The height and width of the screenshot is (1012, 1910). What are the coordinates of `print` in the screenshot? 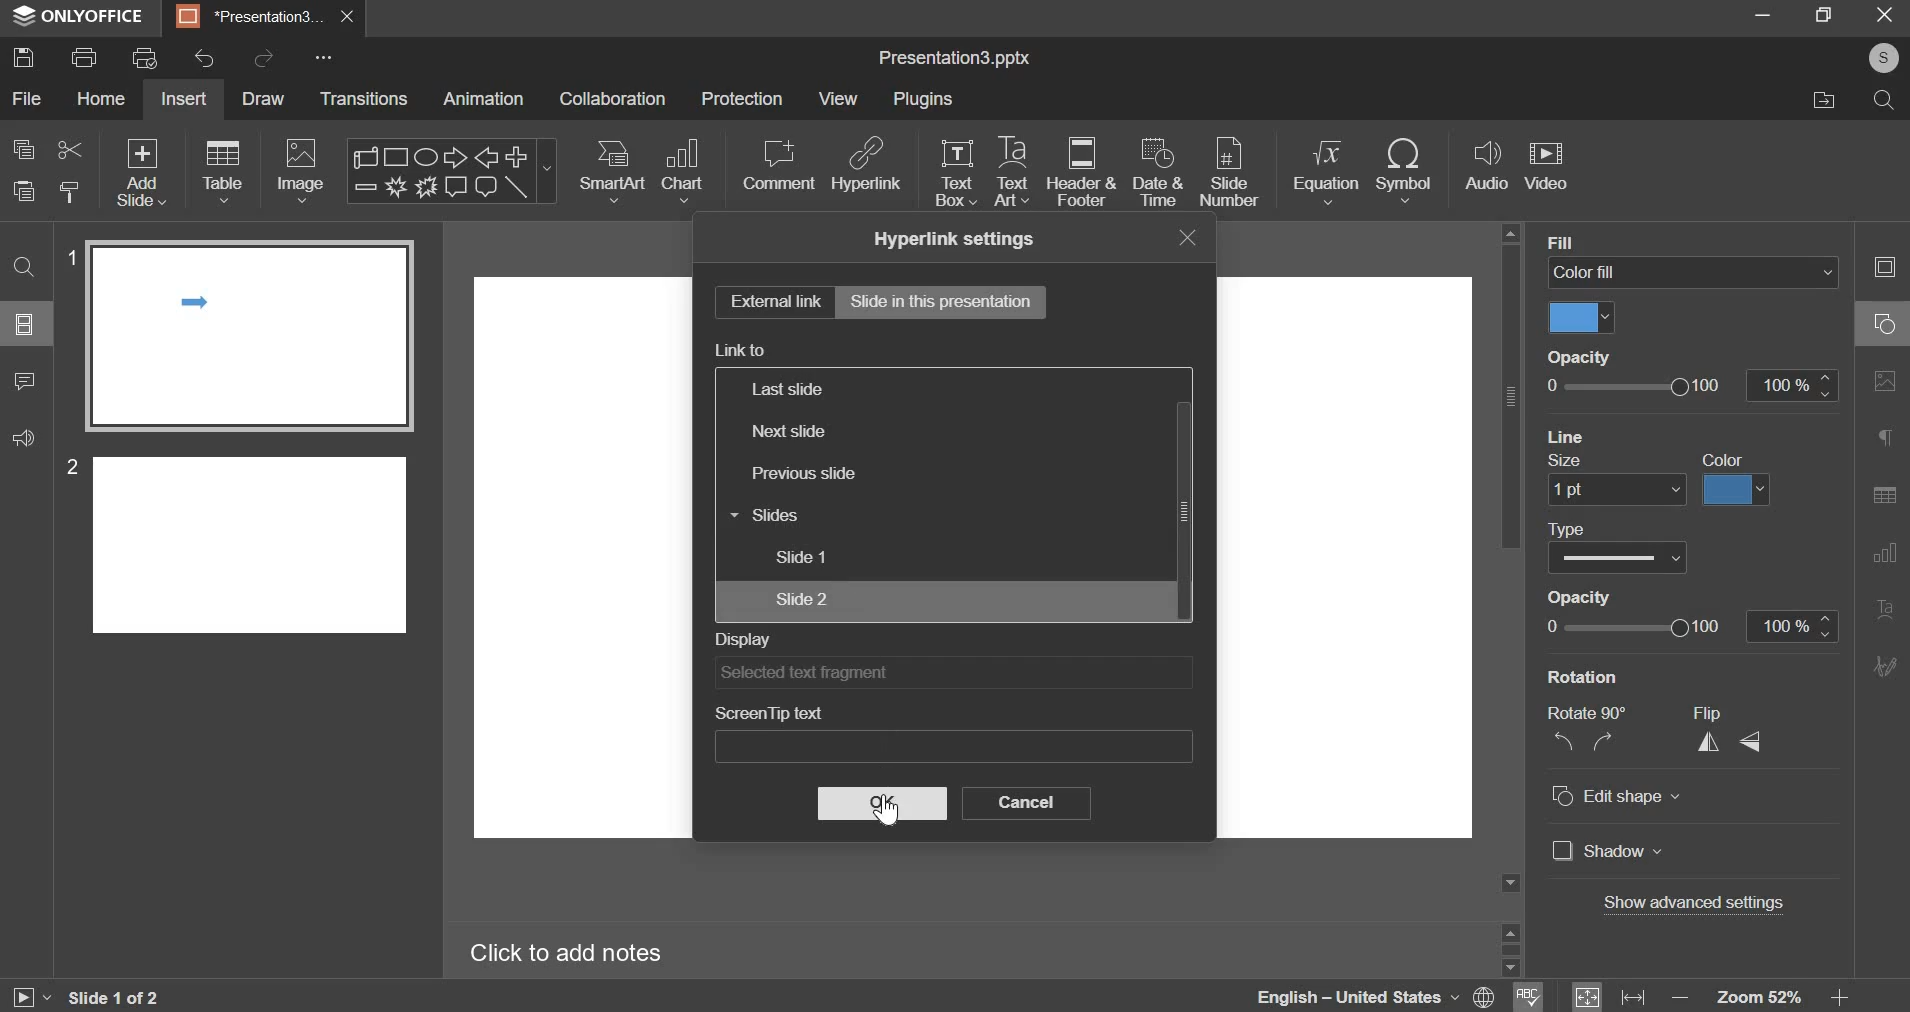 It's located at (83, 57).